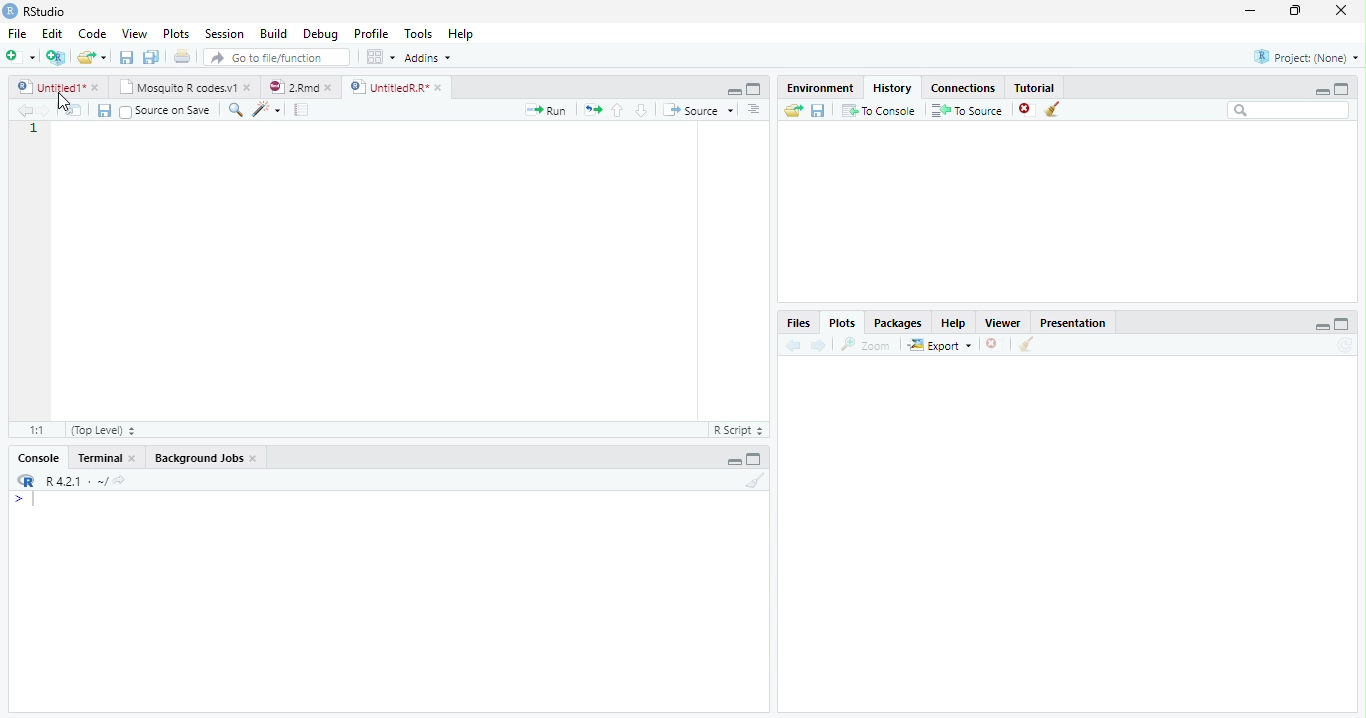 Image resolution: width=1366 pixels, height=718 pixels. Describe the element at coordinates (893, 88) in the screenshot. I see `History` at that location.